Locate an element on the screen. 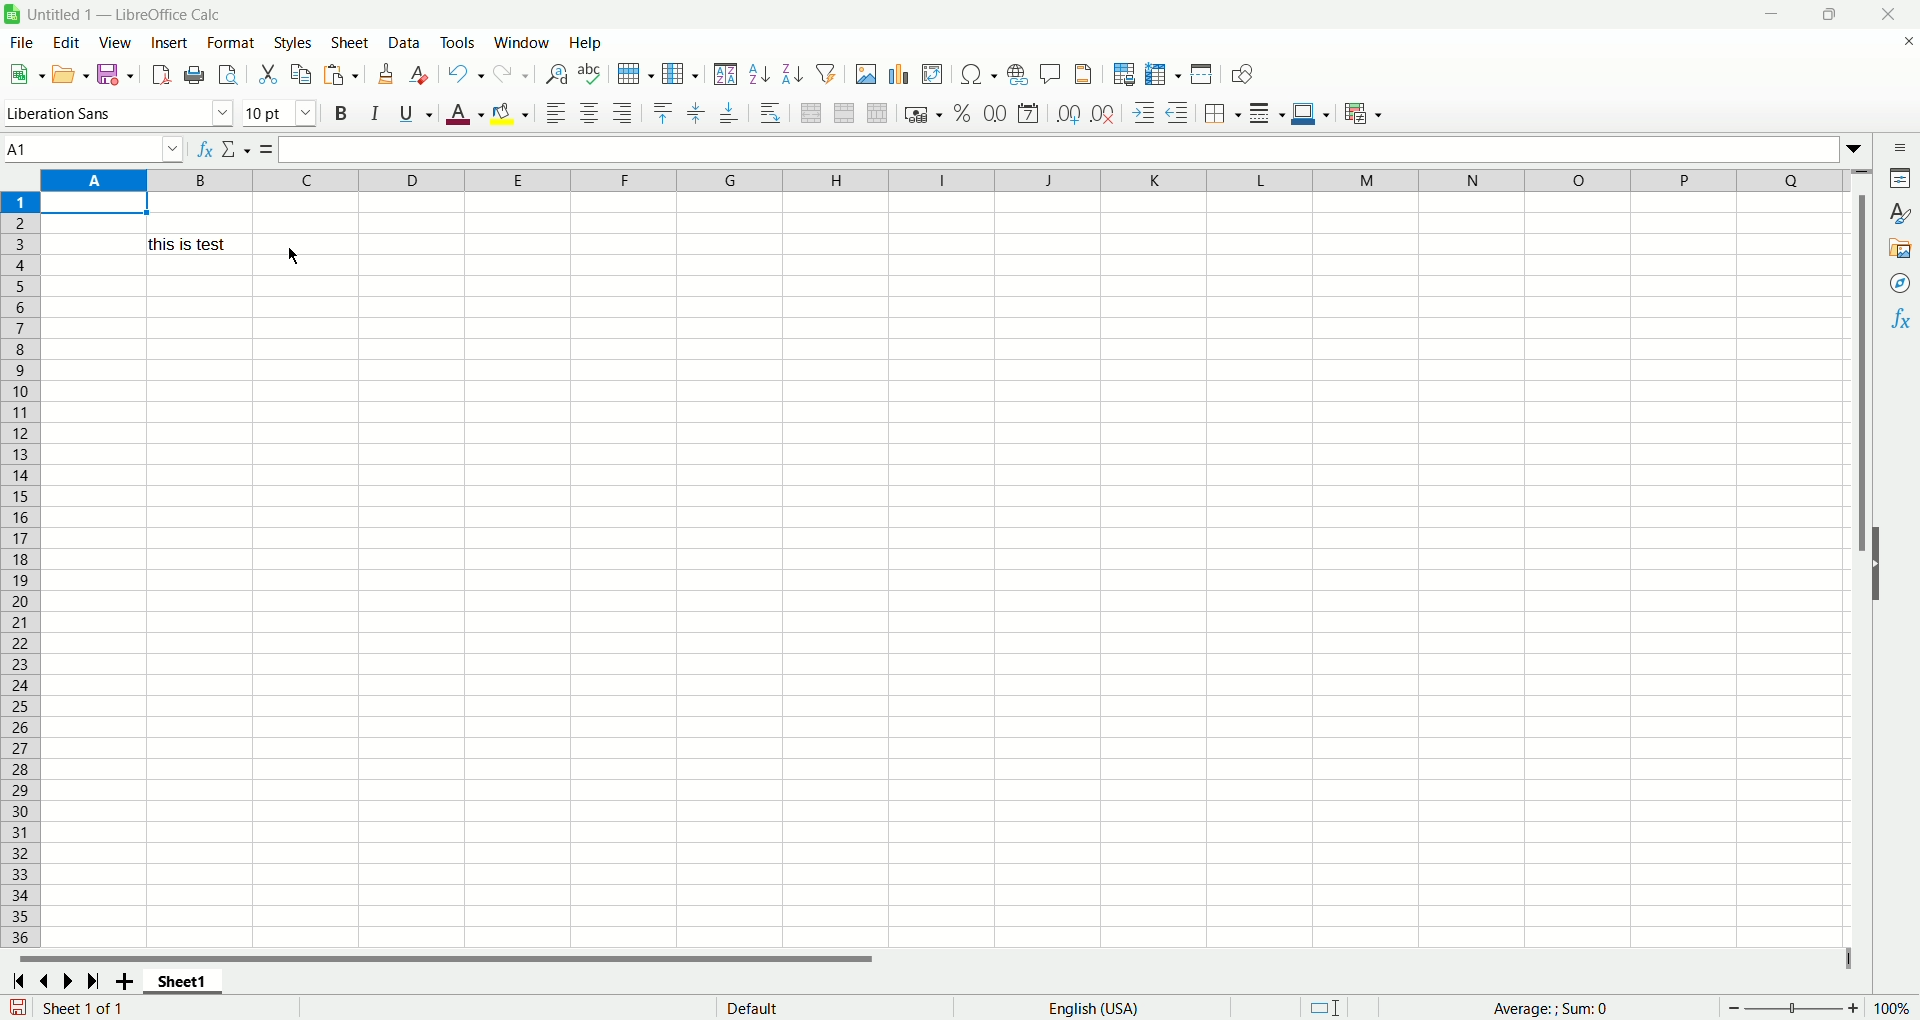 The height and width of the screenshot is (1020, 1920). sort is located at coordinates (725, 74).